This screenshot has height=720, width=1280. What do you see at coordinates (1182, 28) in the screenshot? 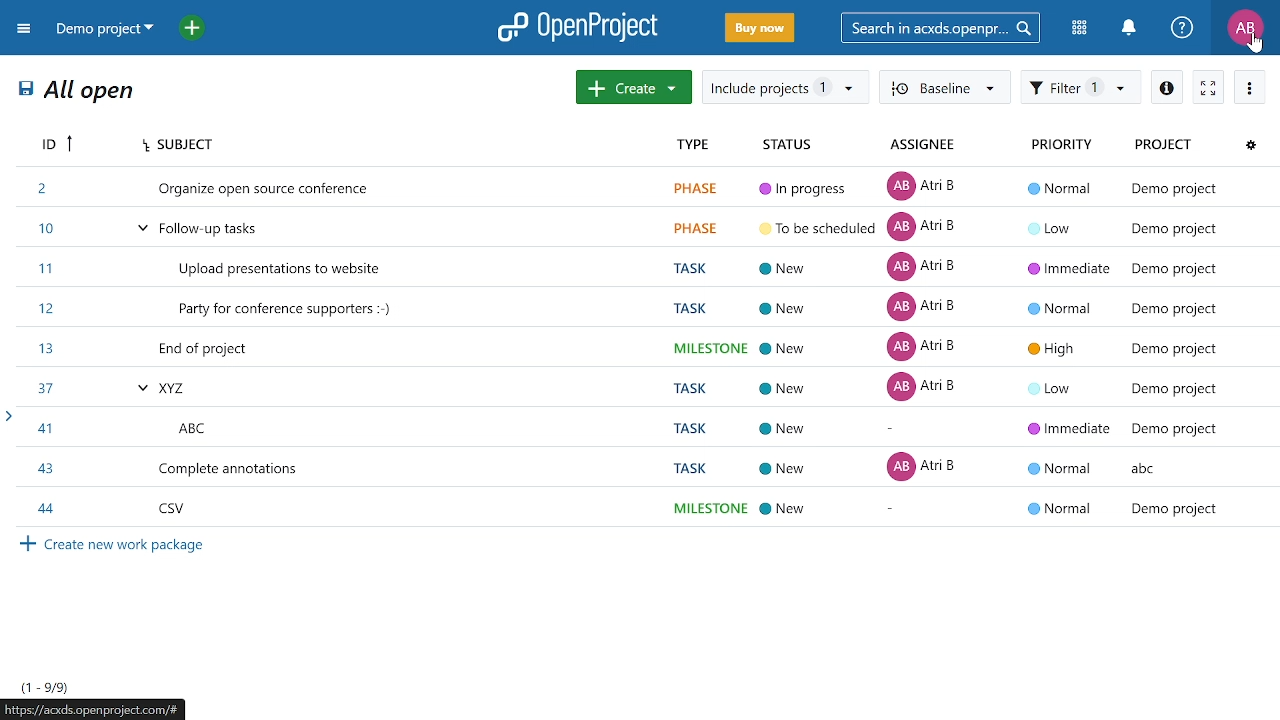
I see `help` at bounding box center [1182, 28].